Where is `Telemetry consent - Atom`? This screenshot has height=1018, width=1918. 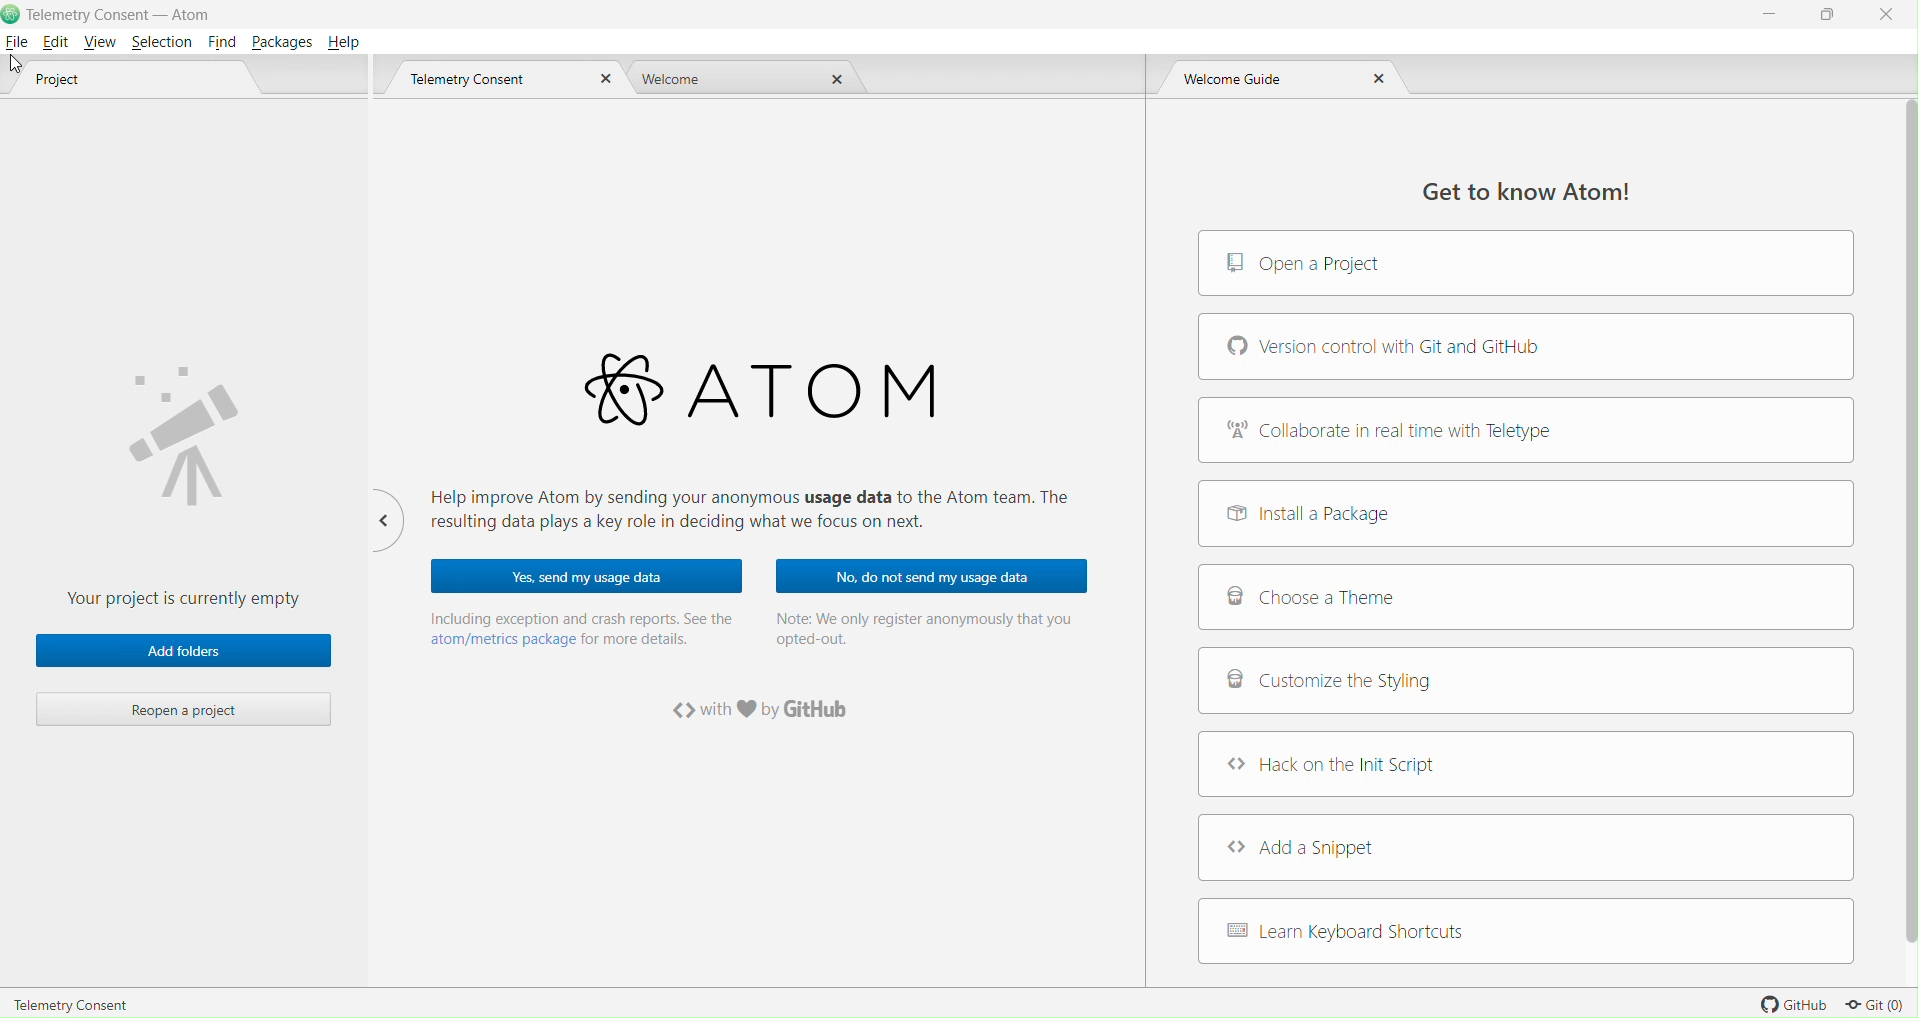 Telemetry consent - Atom is located at coordinates (129, 14).